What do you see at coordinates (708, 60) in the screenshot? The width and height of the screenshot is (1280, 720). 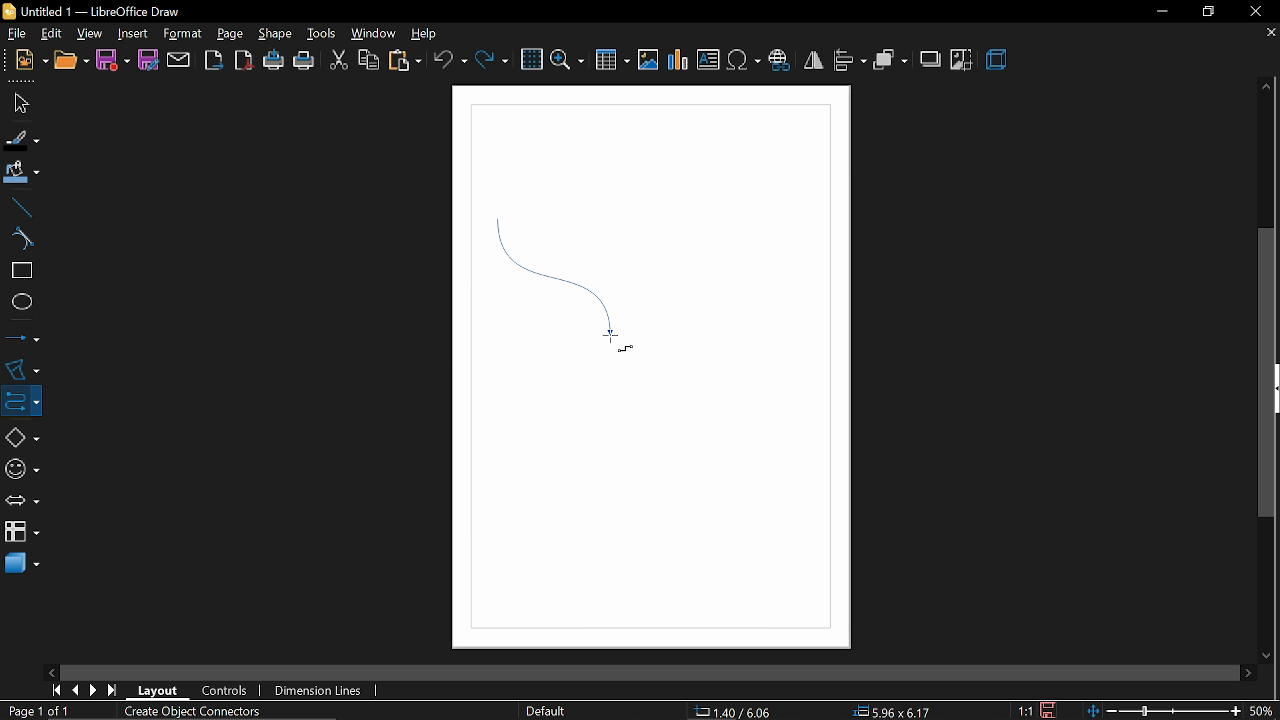 I see `Insert text` at bounding box center [708, 60].